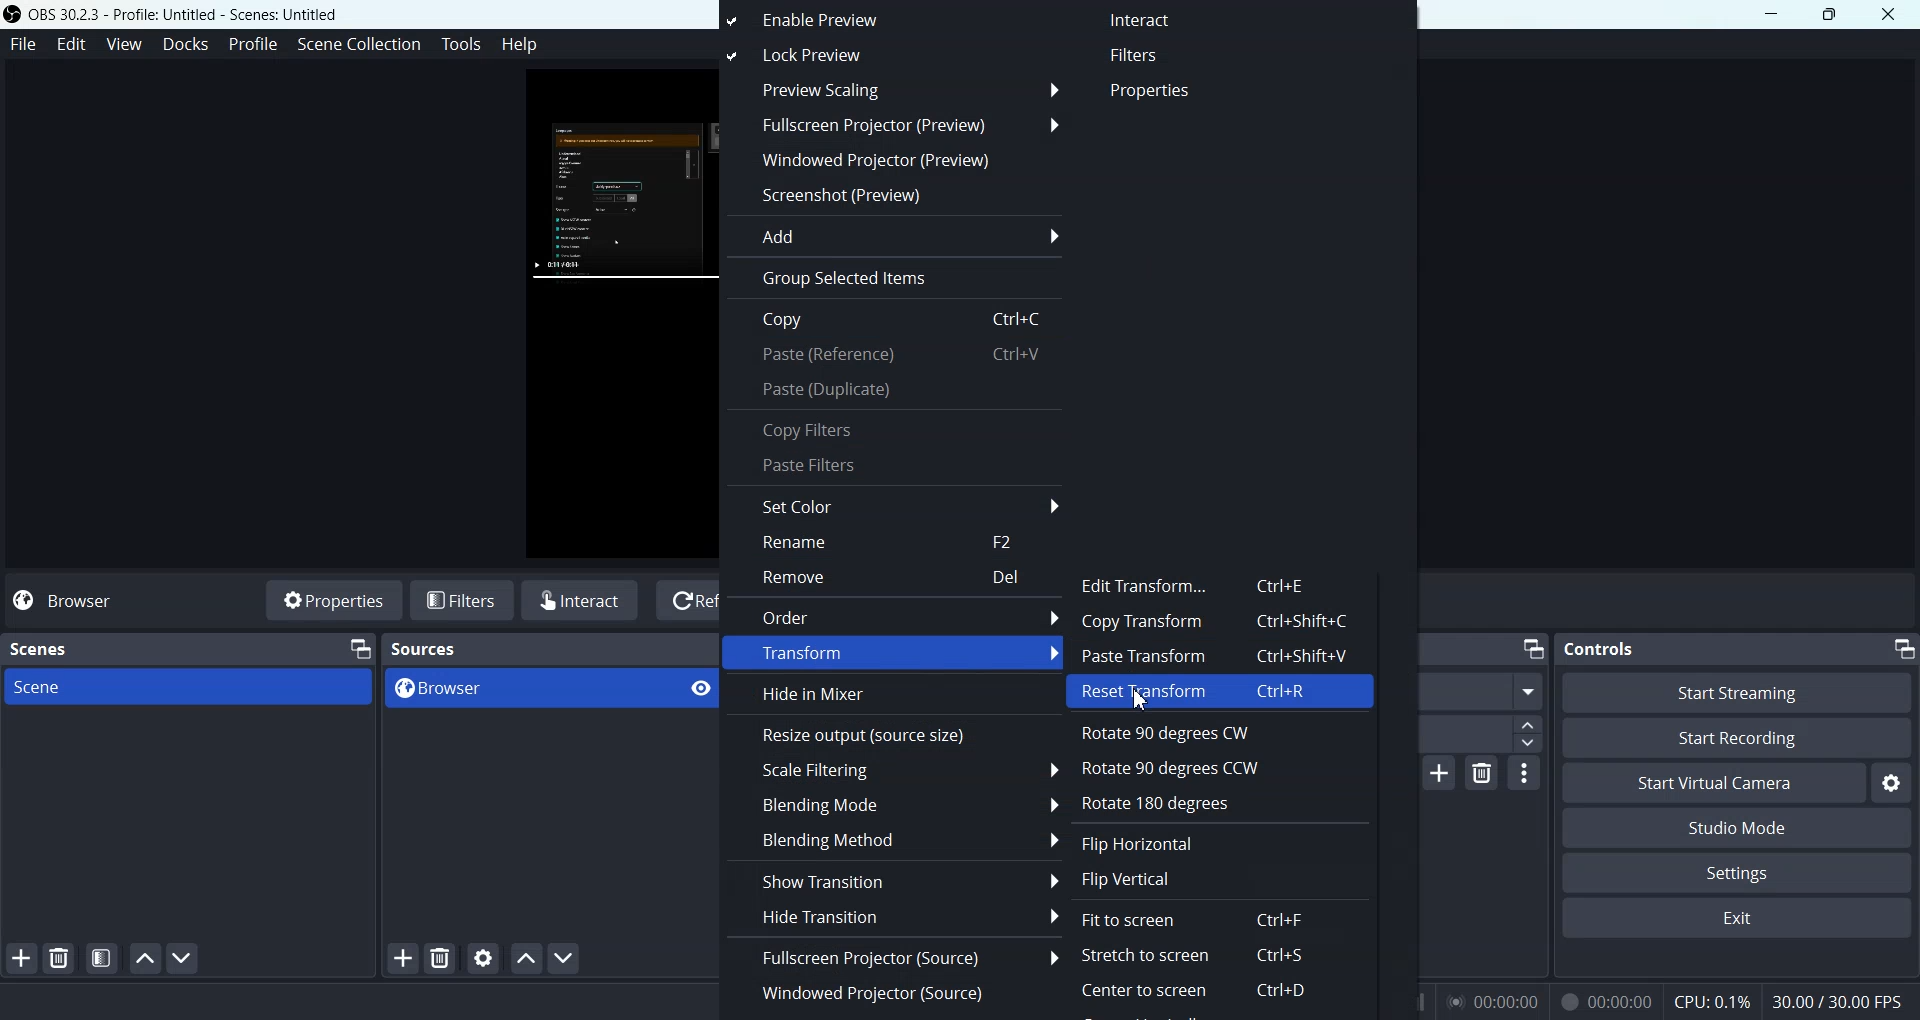 This screenshot has width=1920, height=1020. Describe the element at coordinates (895, 390) in the screenshot. I see `Paste (Duplicate)` at that location.